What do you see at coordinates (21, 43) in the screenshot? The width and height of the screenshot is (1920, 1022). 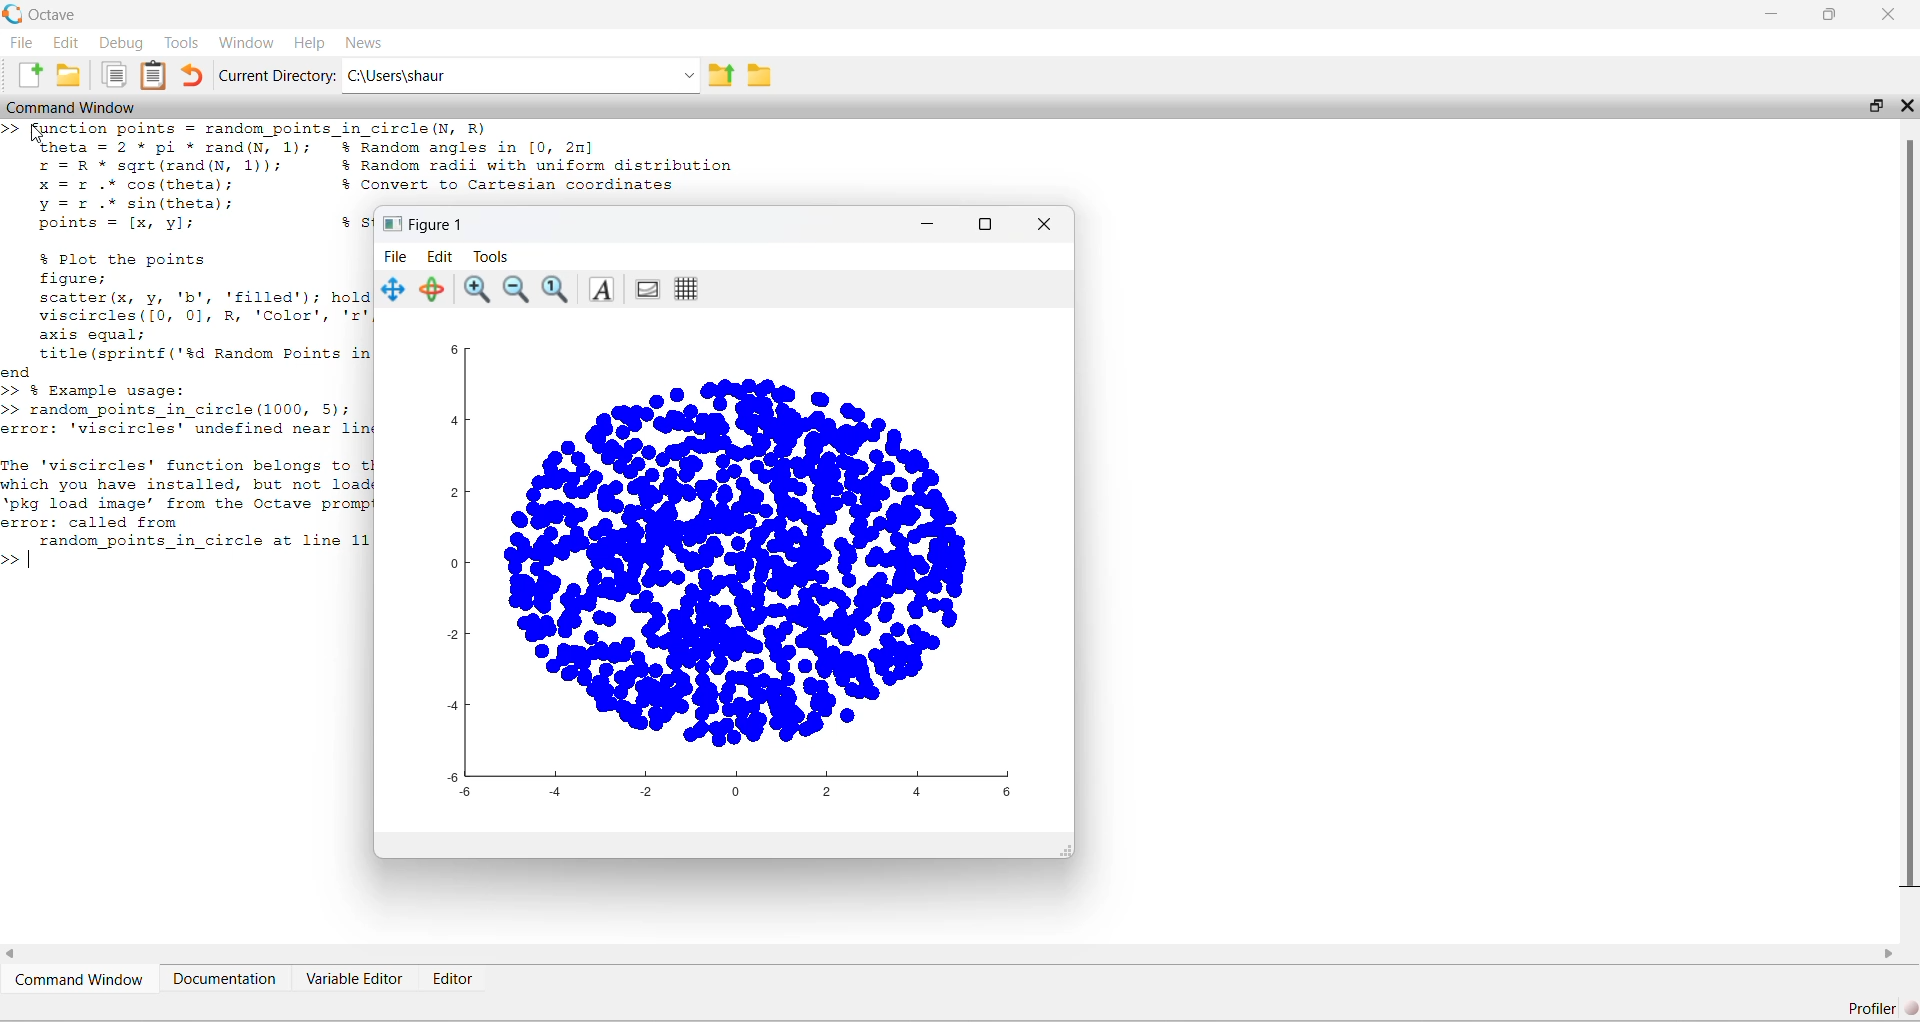 I see `File` at bounding box center [21, 43].